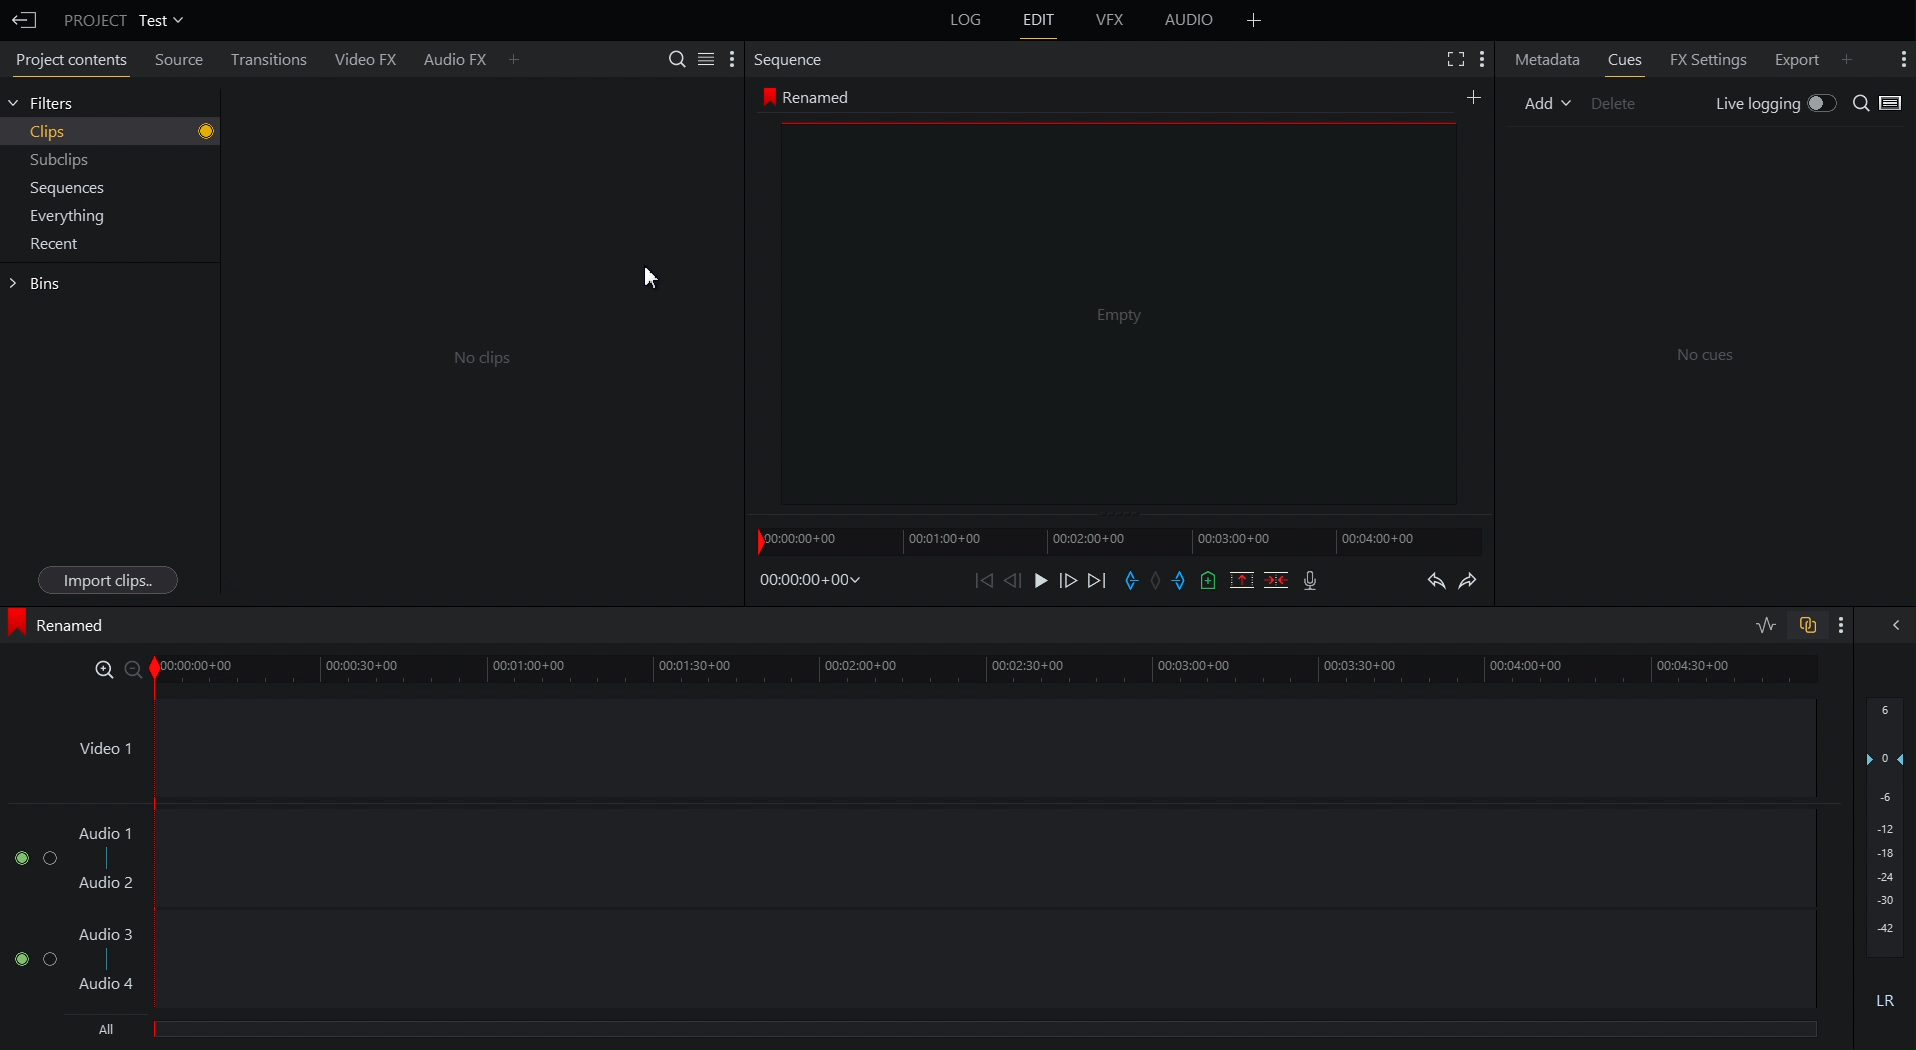 The width and height of the screenshot is (1916, 1050). Describe the element at coordinates (124, 18) in the screenshot. I see `Project Test` at that location.